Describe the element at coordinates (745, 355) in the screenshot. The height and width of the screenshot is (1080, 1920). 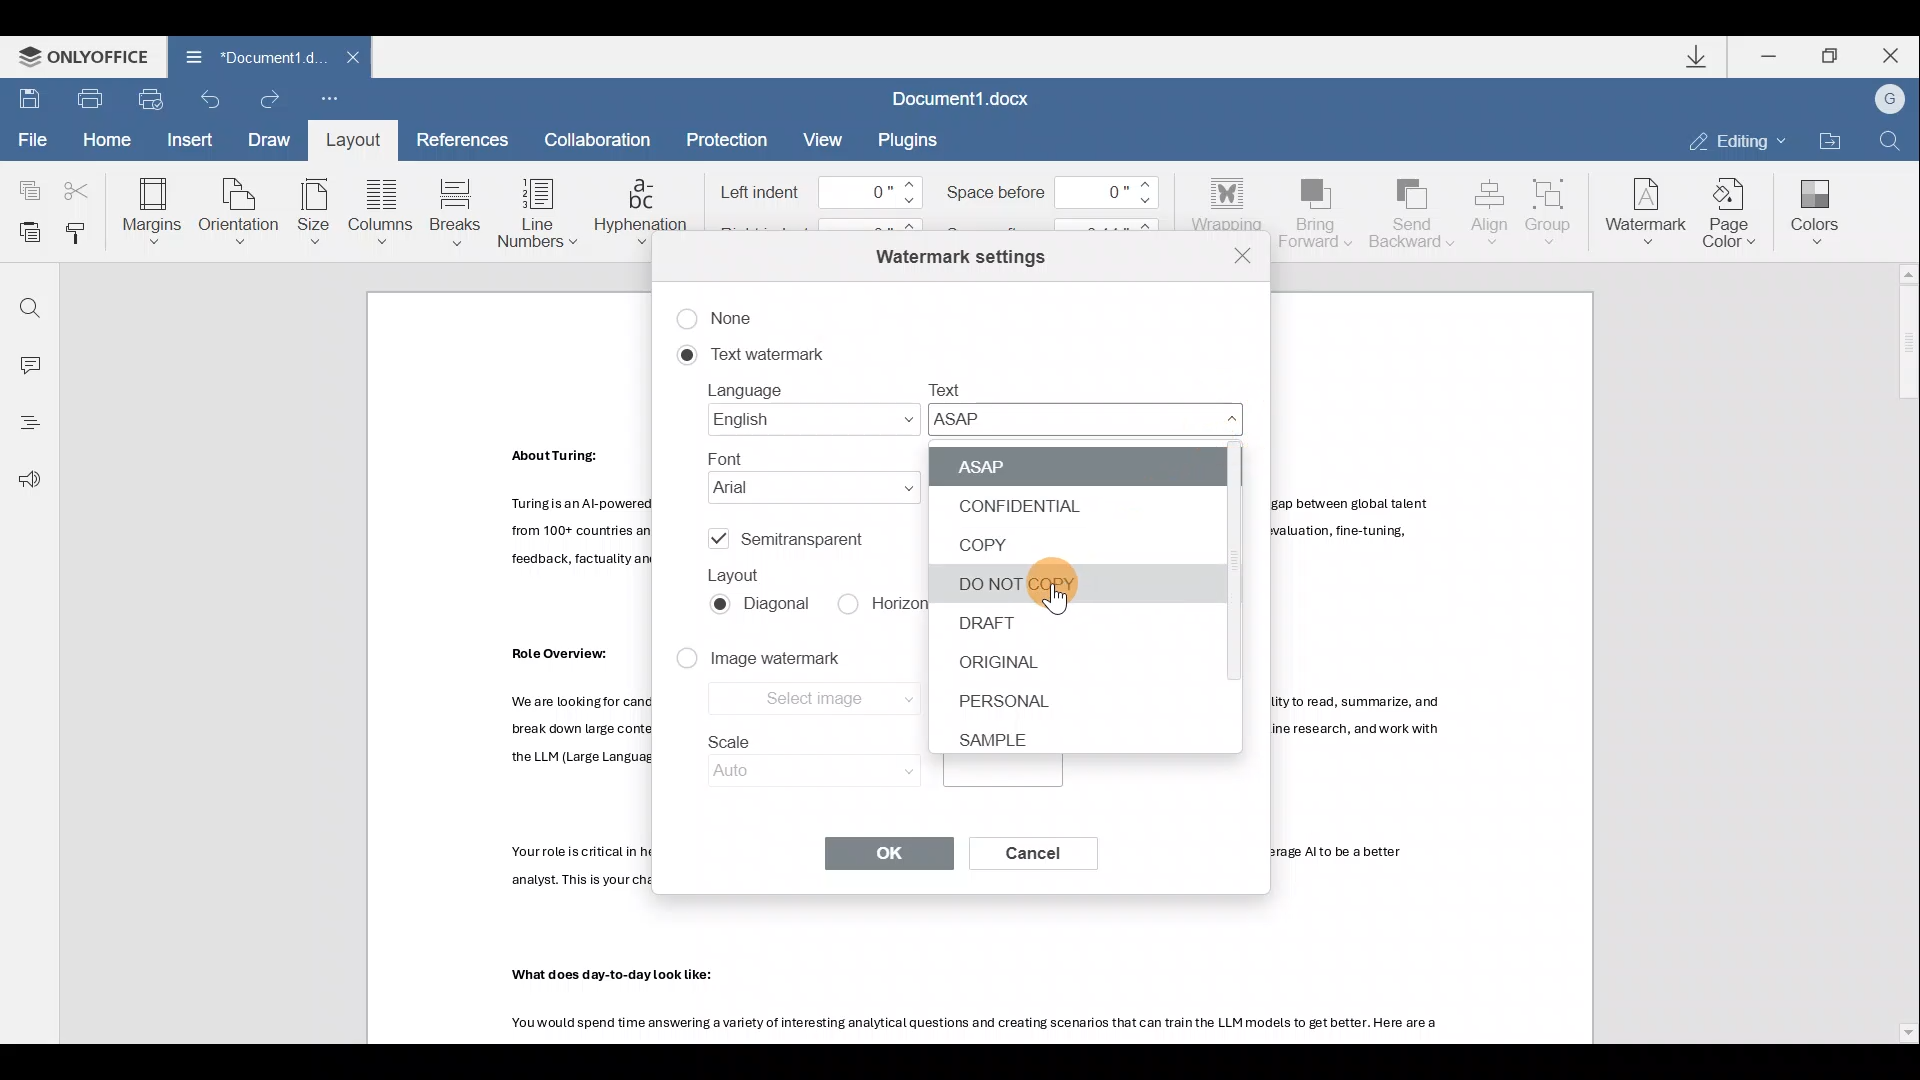
I see `Text watermark` at that location.